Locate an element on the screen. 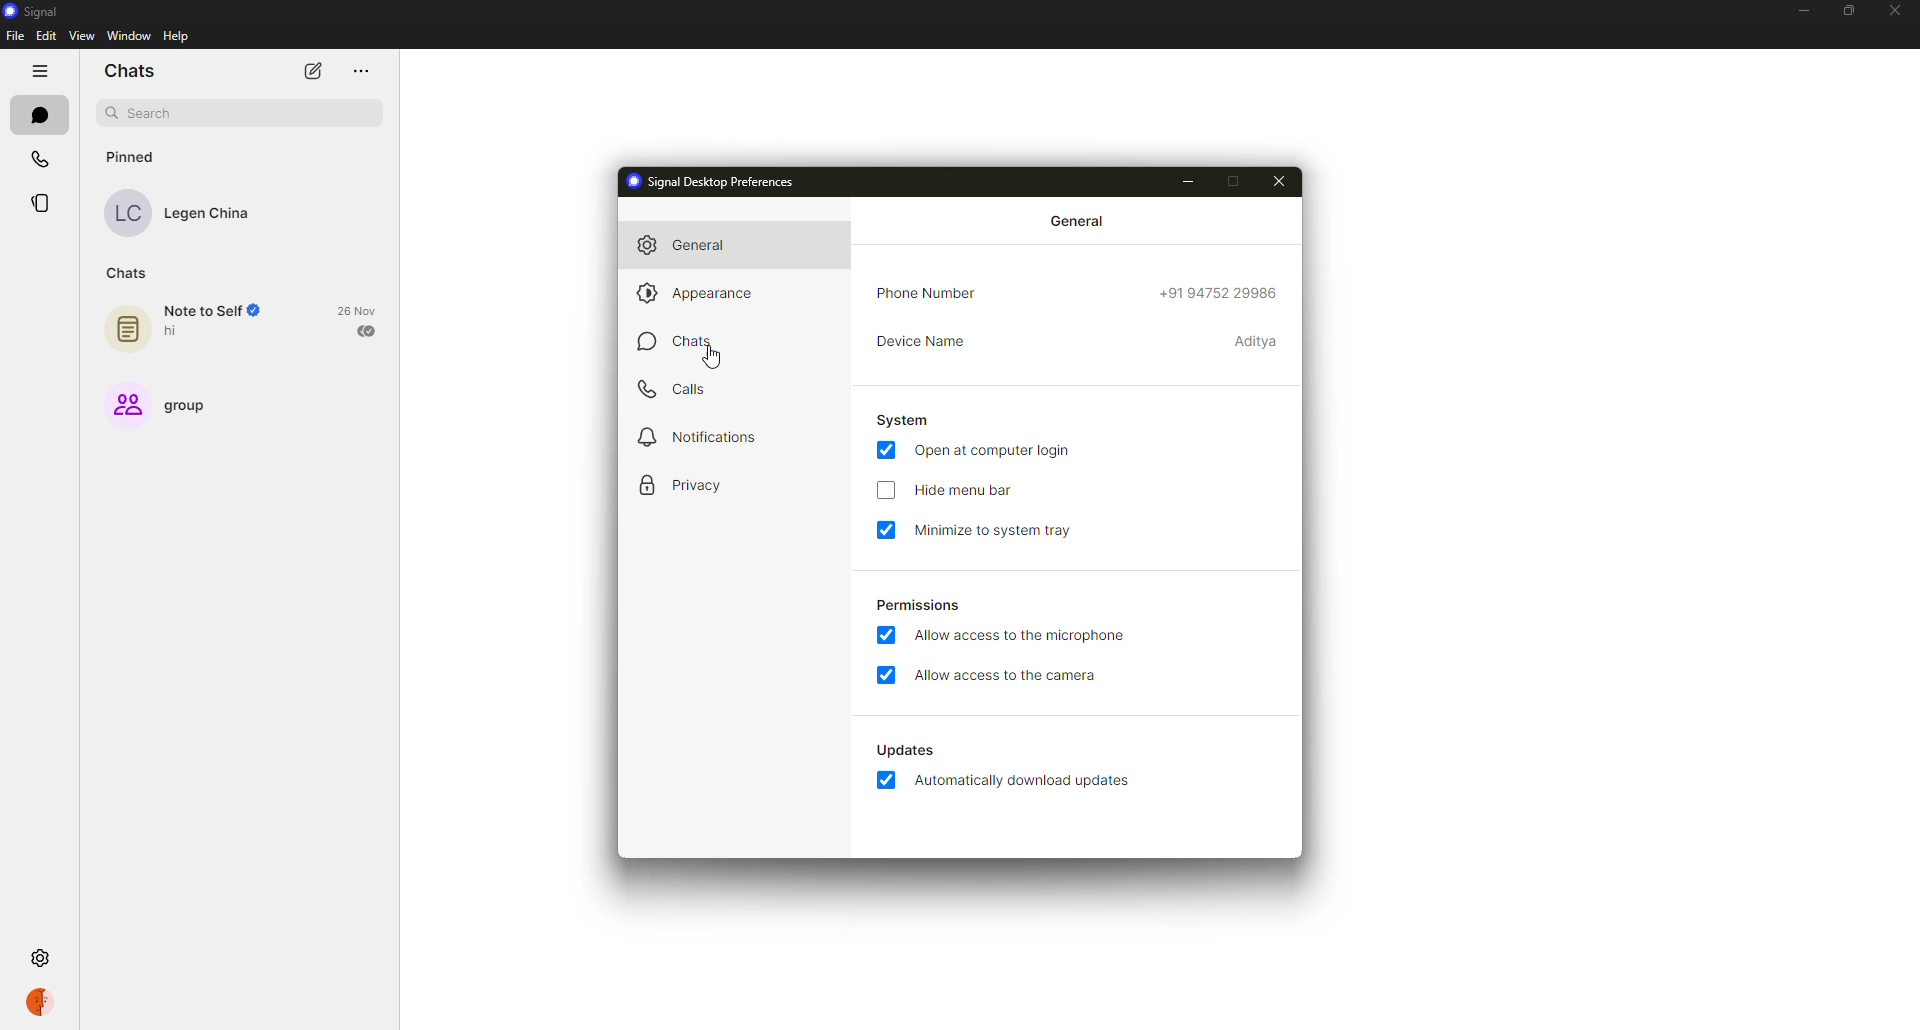  enabled is located at coordinates (886, 677).